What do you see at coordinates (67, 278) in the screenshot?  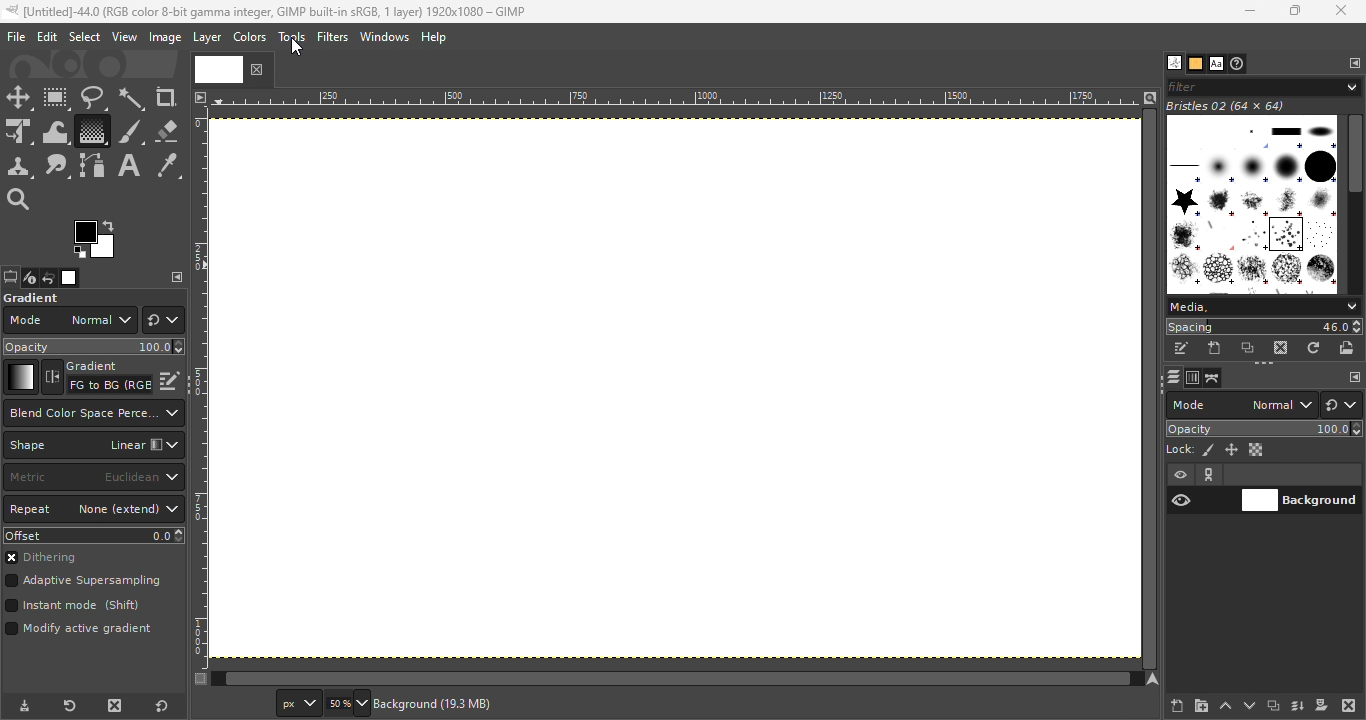 I see `Open the image dialog` at bounding box center [67, 278].